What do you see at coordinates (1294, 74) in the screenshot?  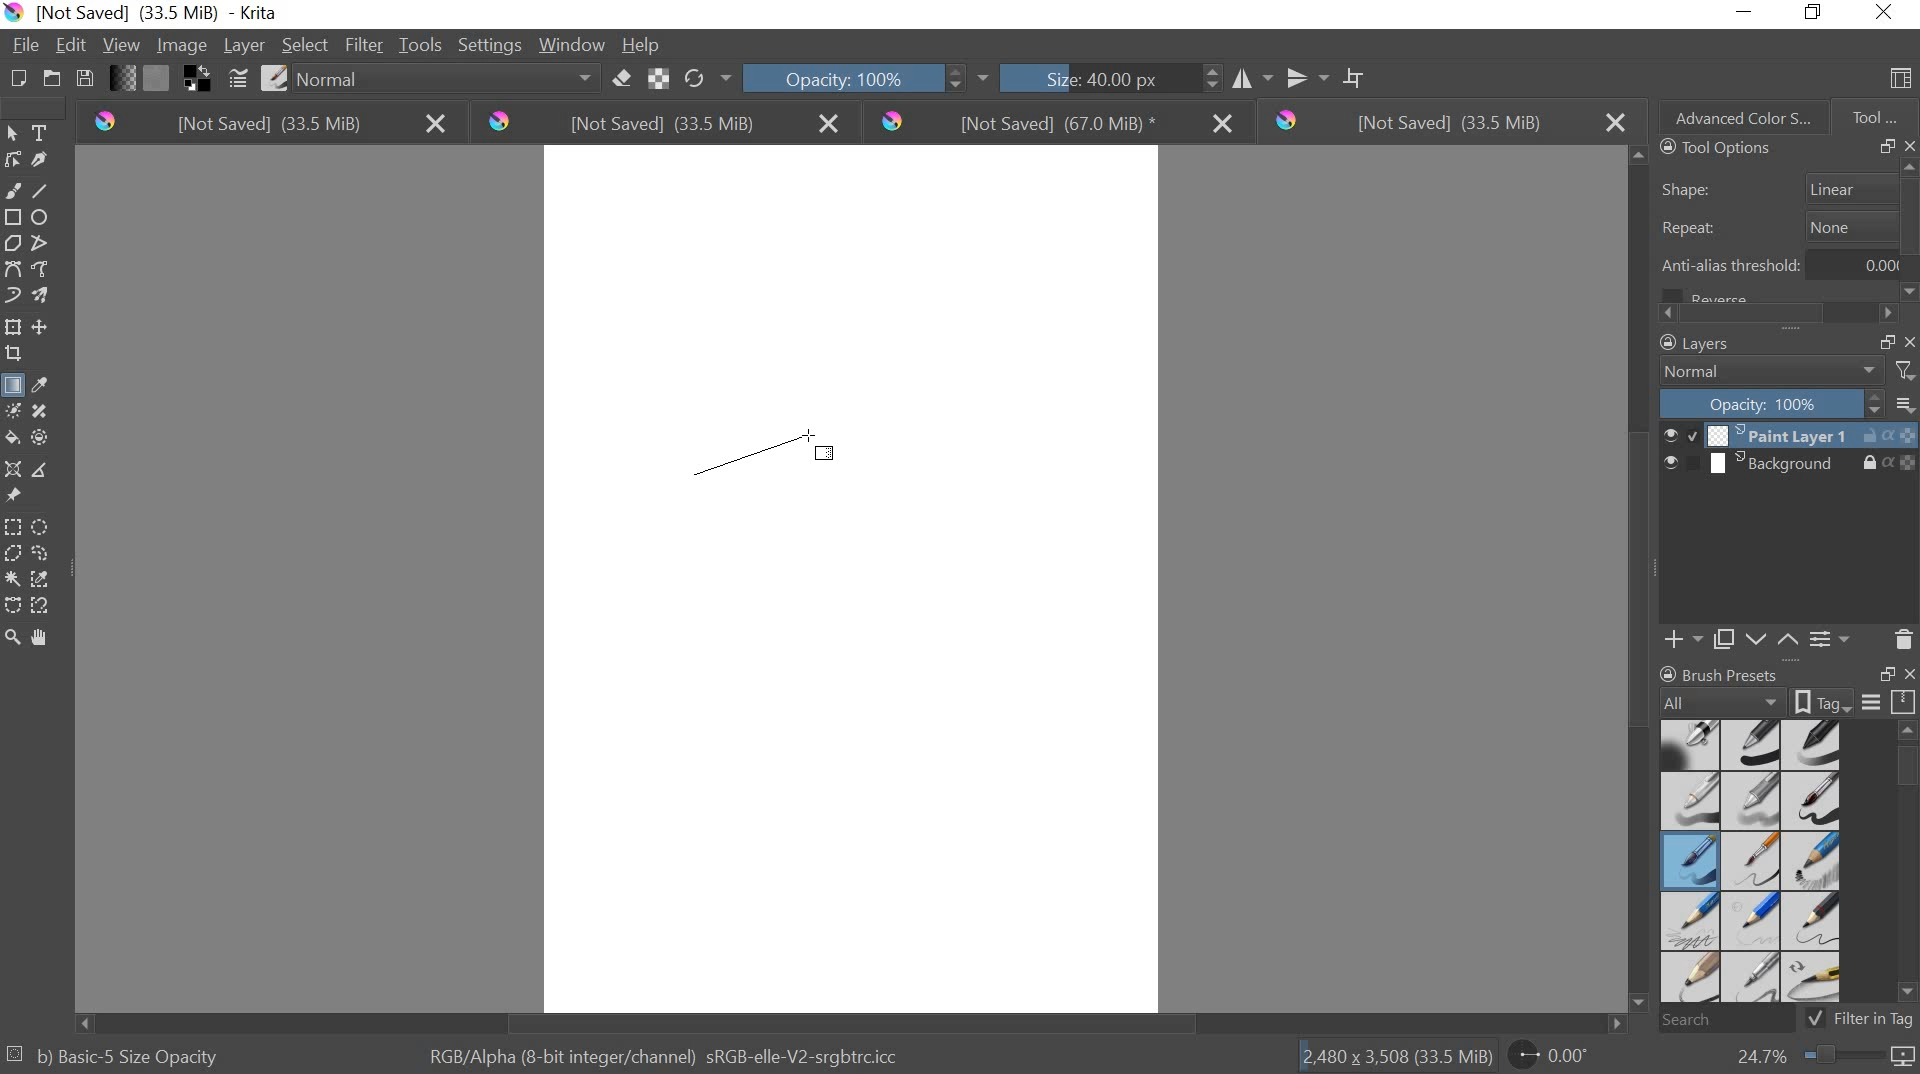 I see `VERTICAL MIRROR TOOL` at bounding box center [1294, 74].